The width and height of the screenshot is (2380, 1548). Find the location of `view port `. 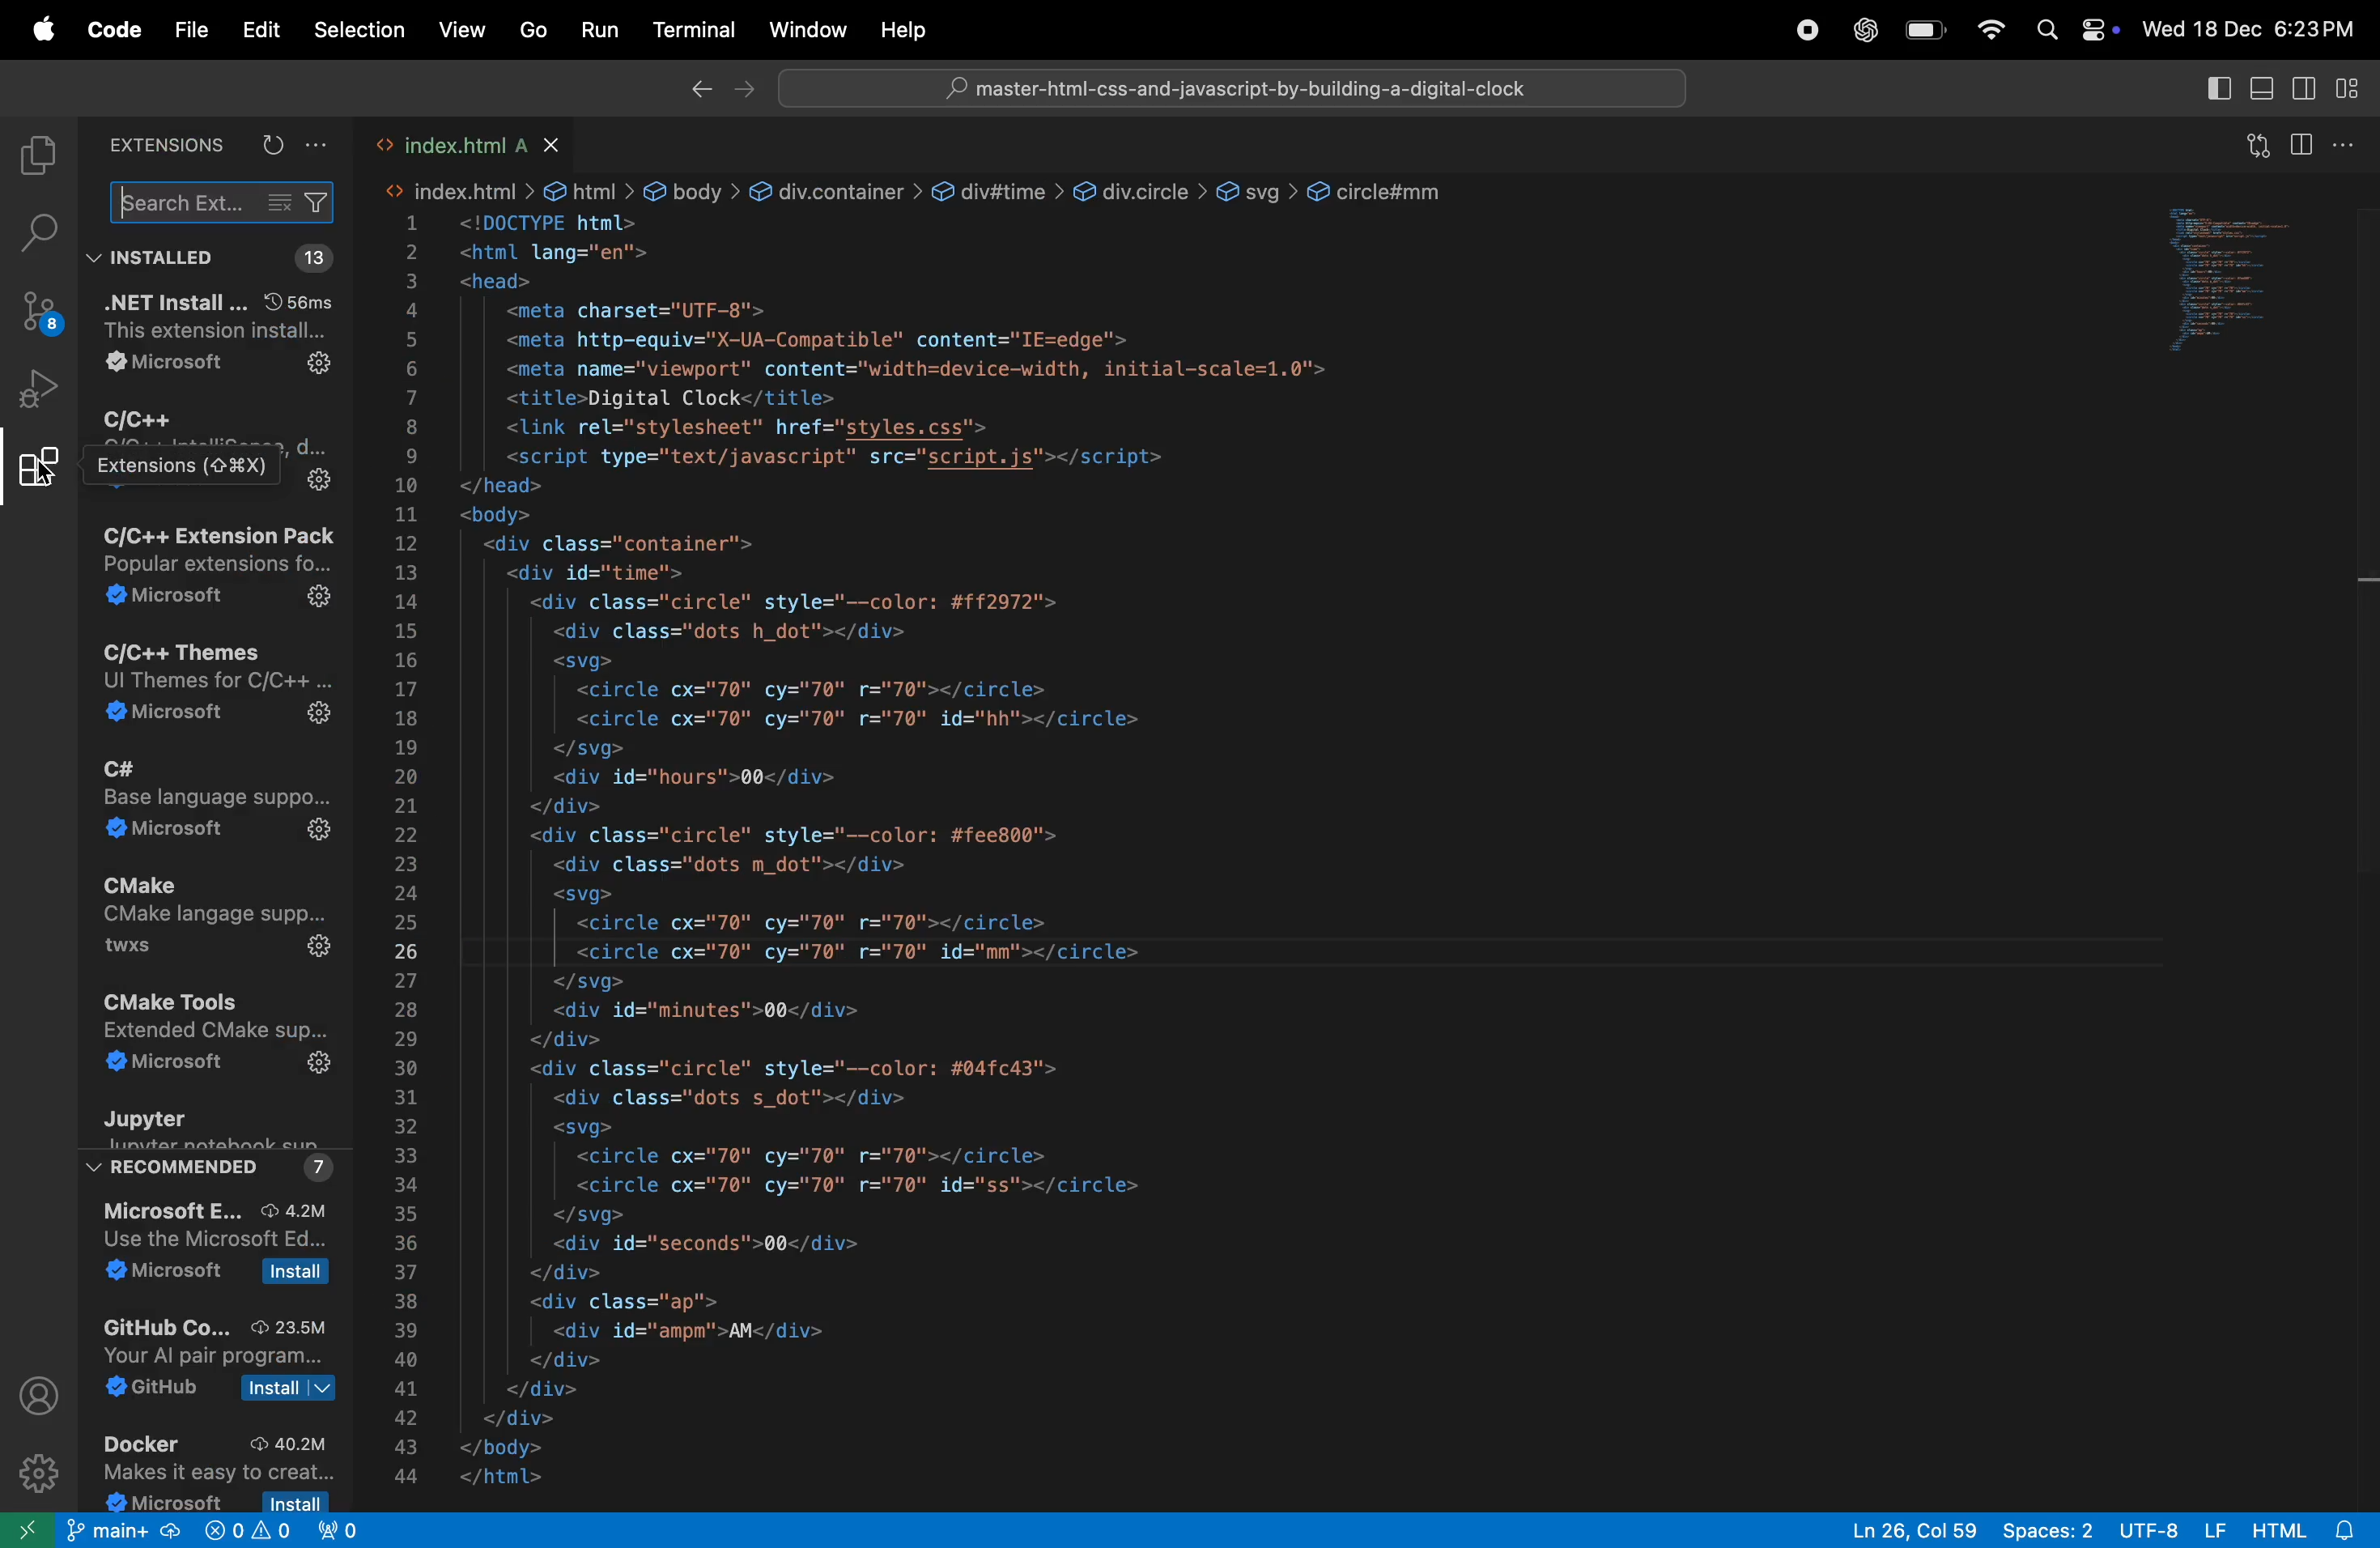

view port  is located at coordinates (352, 1533).